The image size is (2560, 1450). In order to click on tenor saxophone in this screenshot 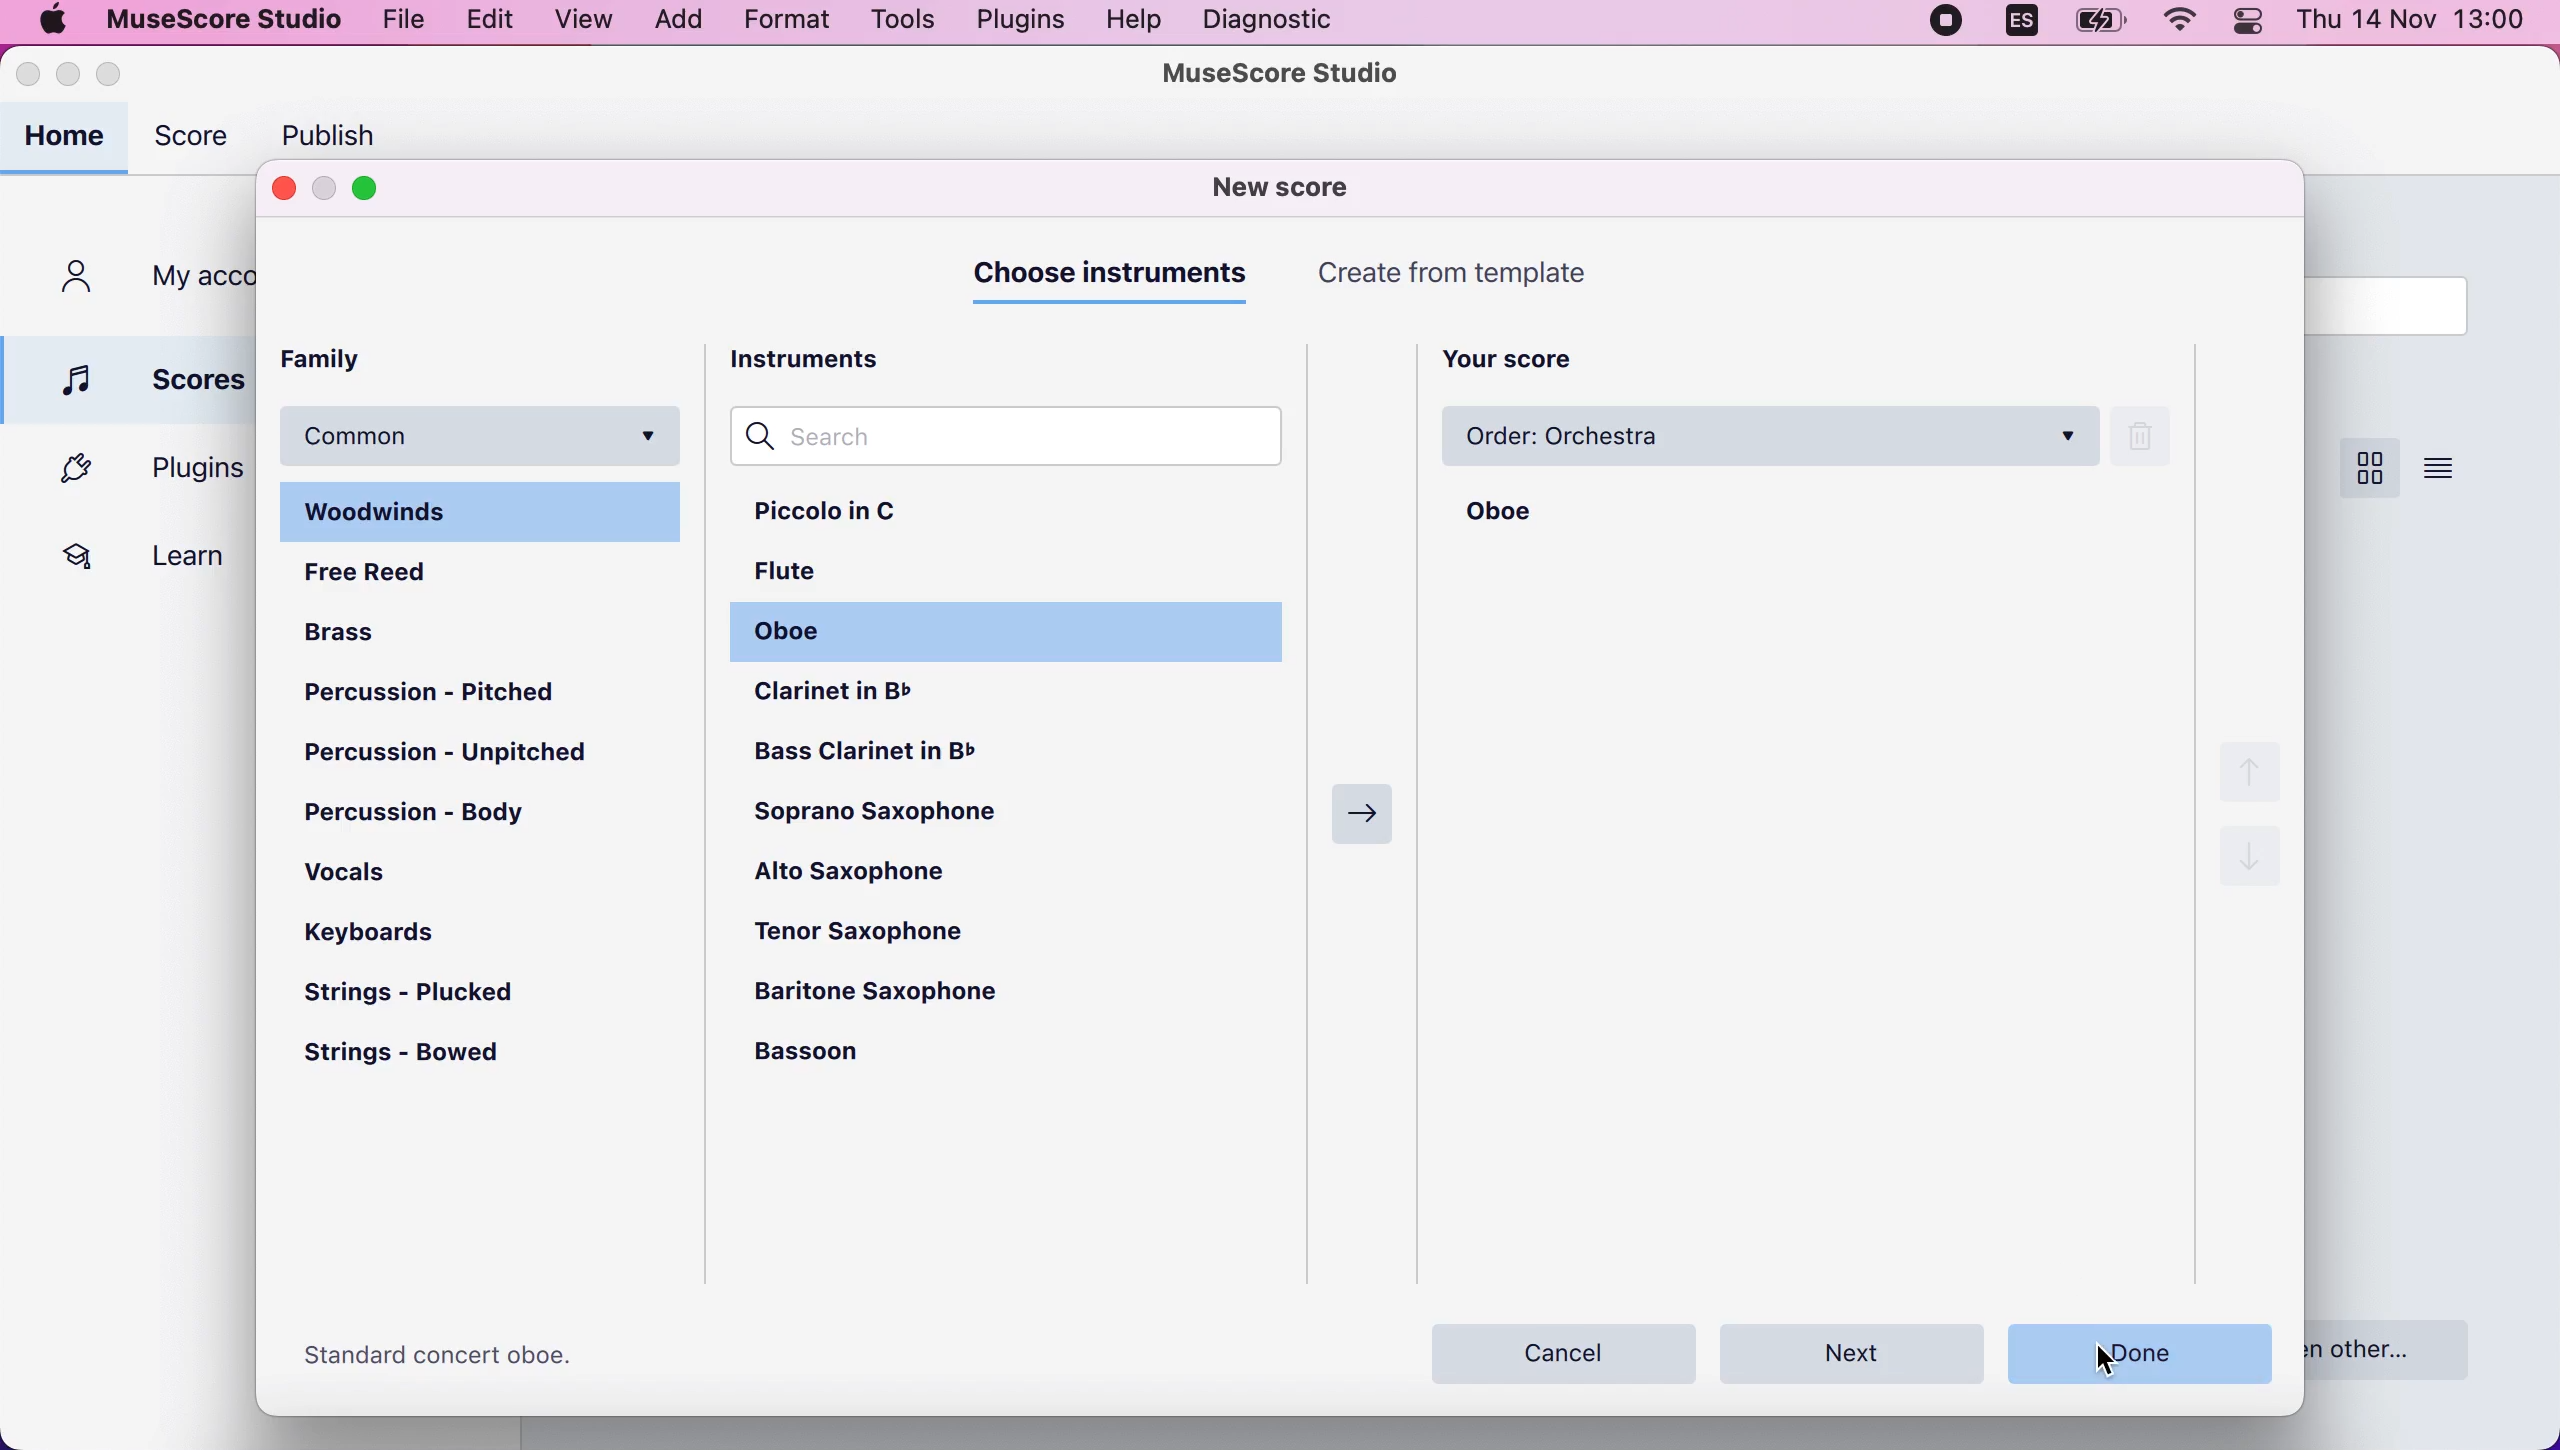, I will do `click(890, 930)`.